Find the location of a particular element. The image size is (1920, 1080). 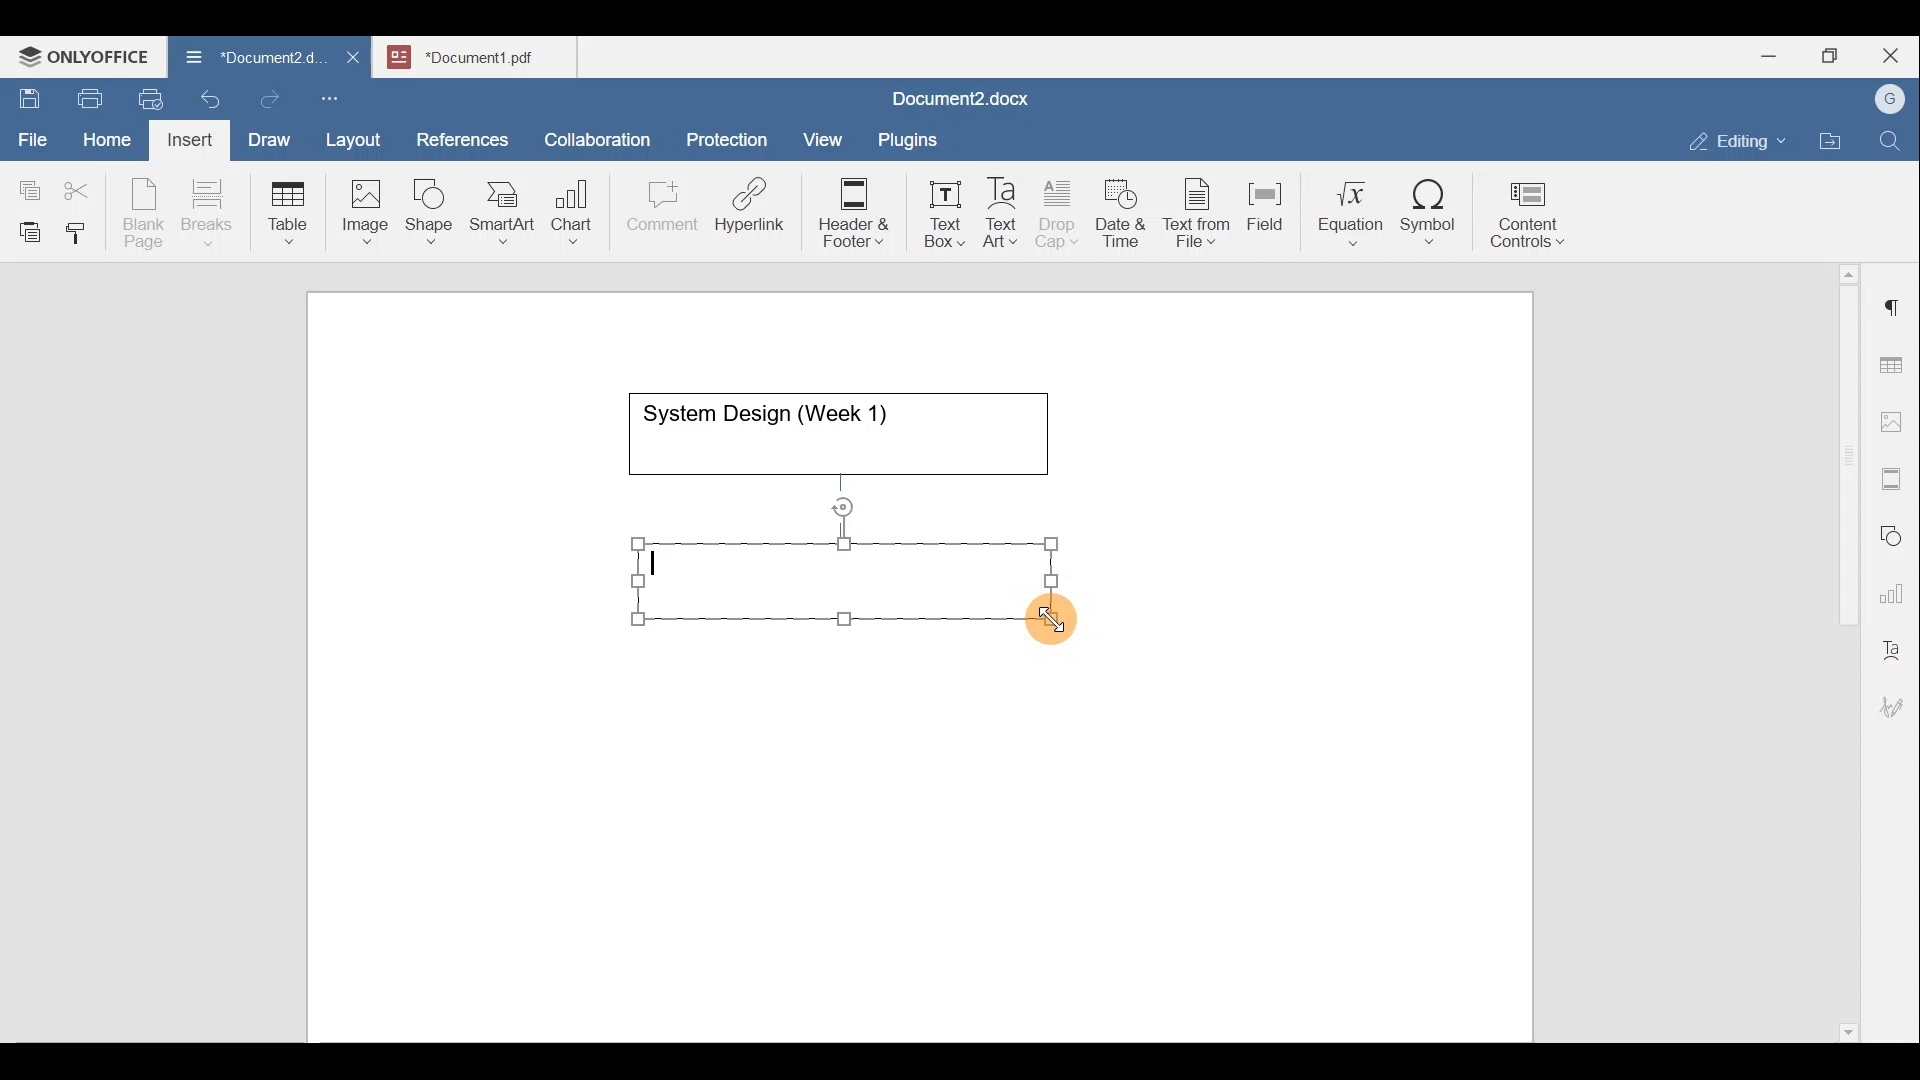

File is located at coordinates (34, 133).